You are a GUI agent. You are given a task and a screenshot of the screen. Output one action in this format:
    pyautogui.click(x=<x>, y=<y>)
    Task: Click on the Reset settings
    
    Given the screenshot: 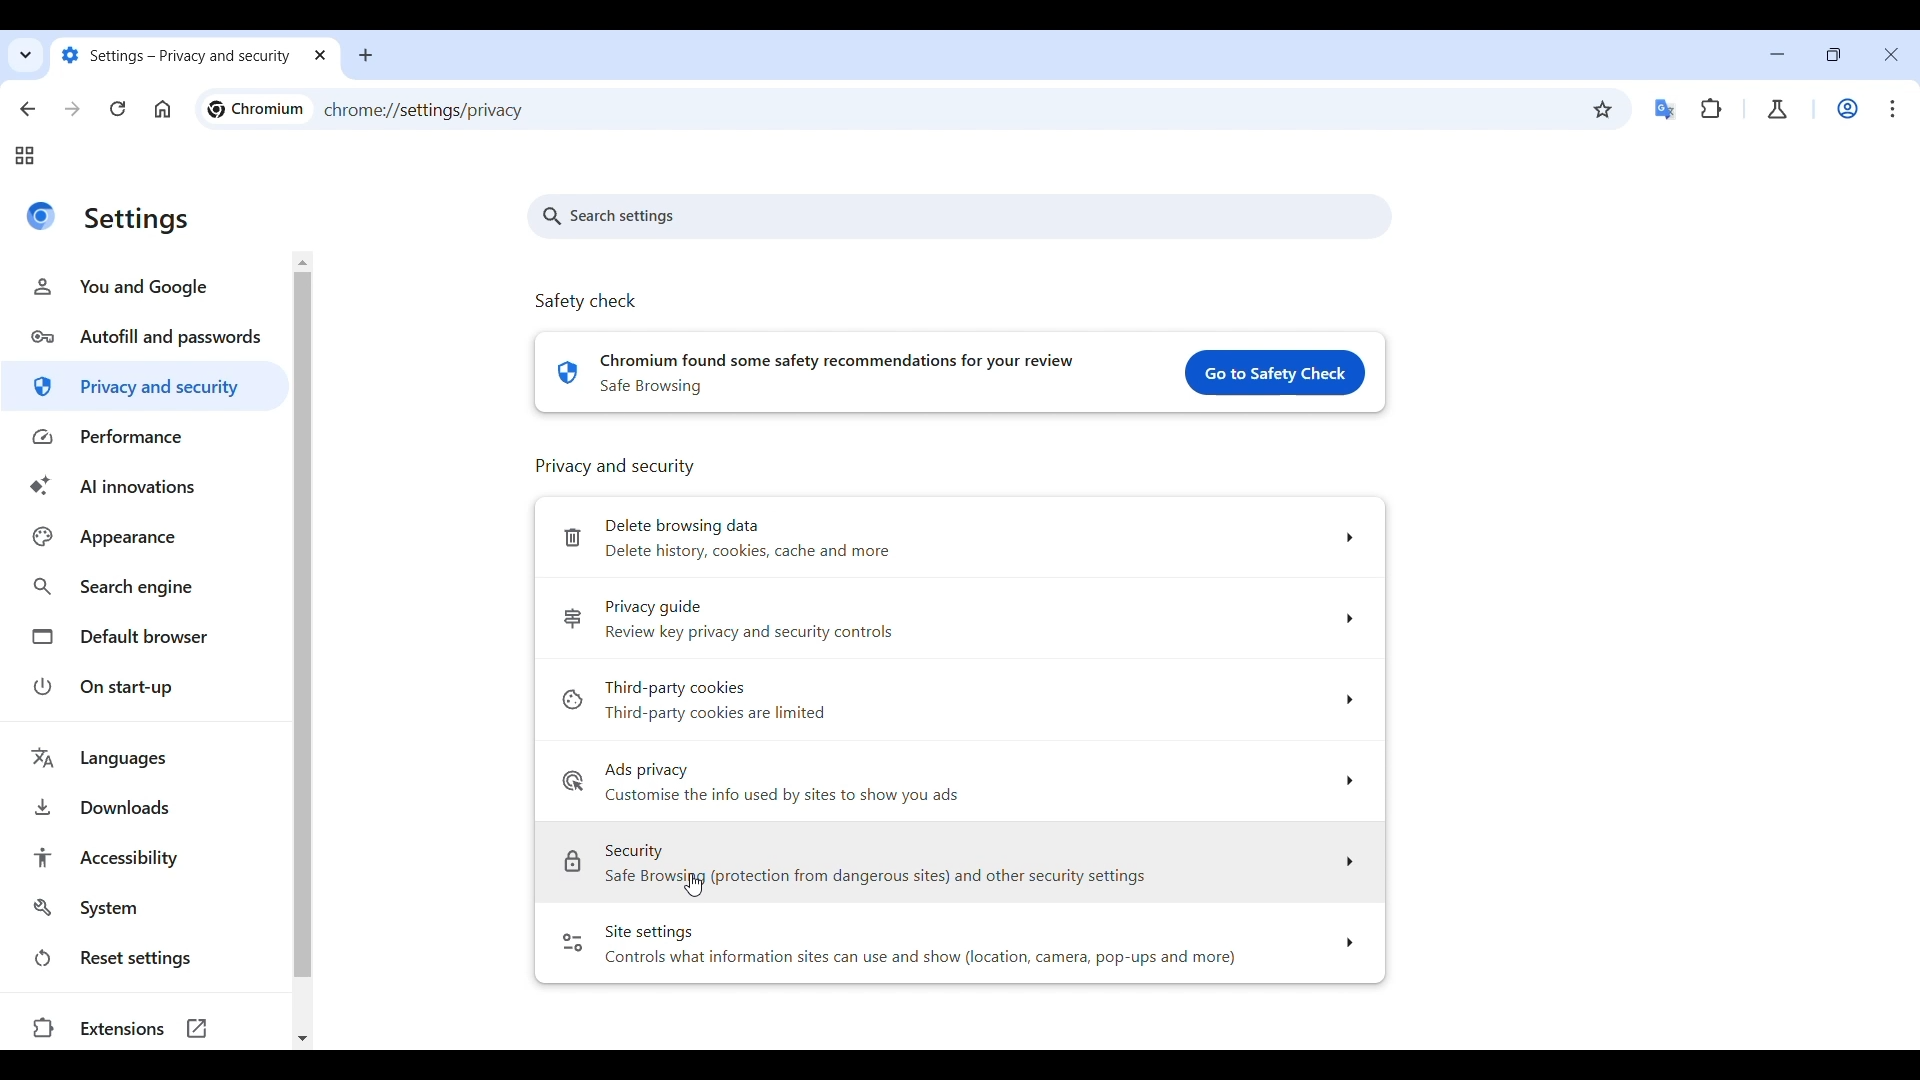 What is the action you would take?
    pyautogui.click(x=147, y=958)
    